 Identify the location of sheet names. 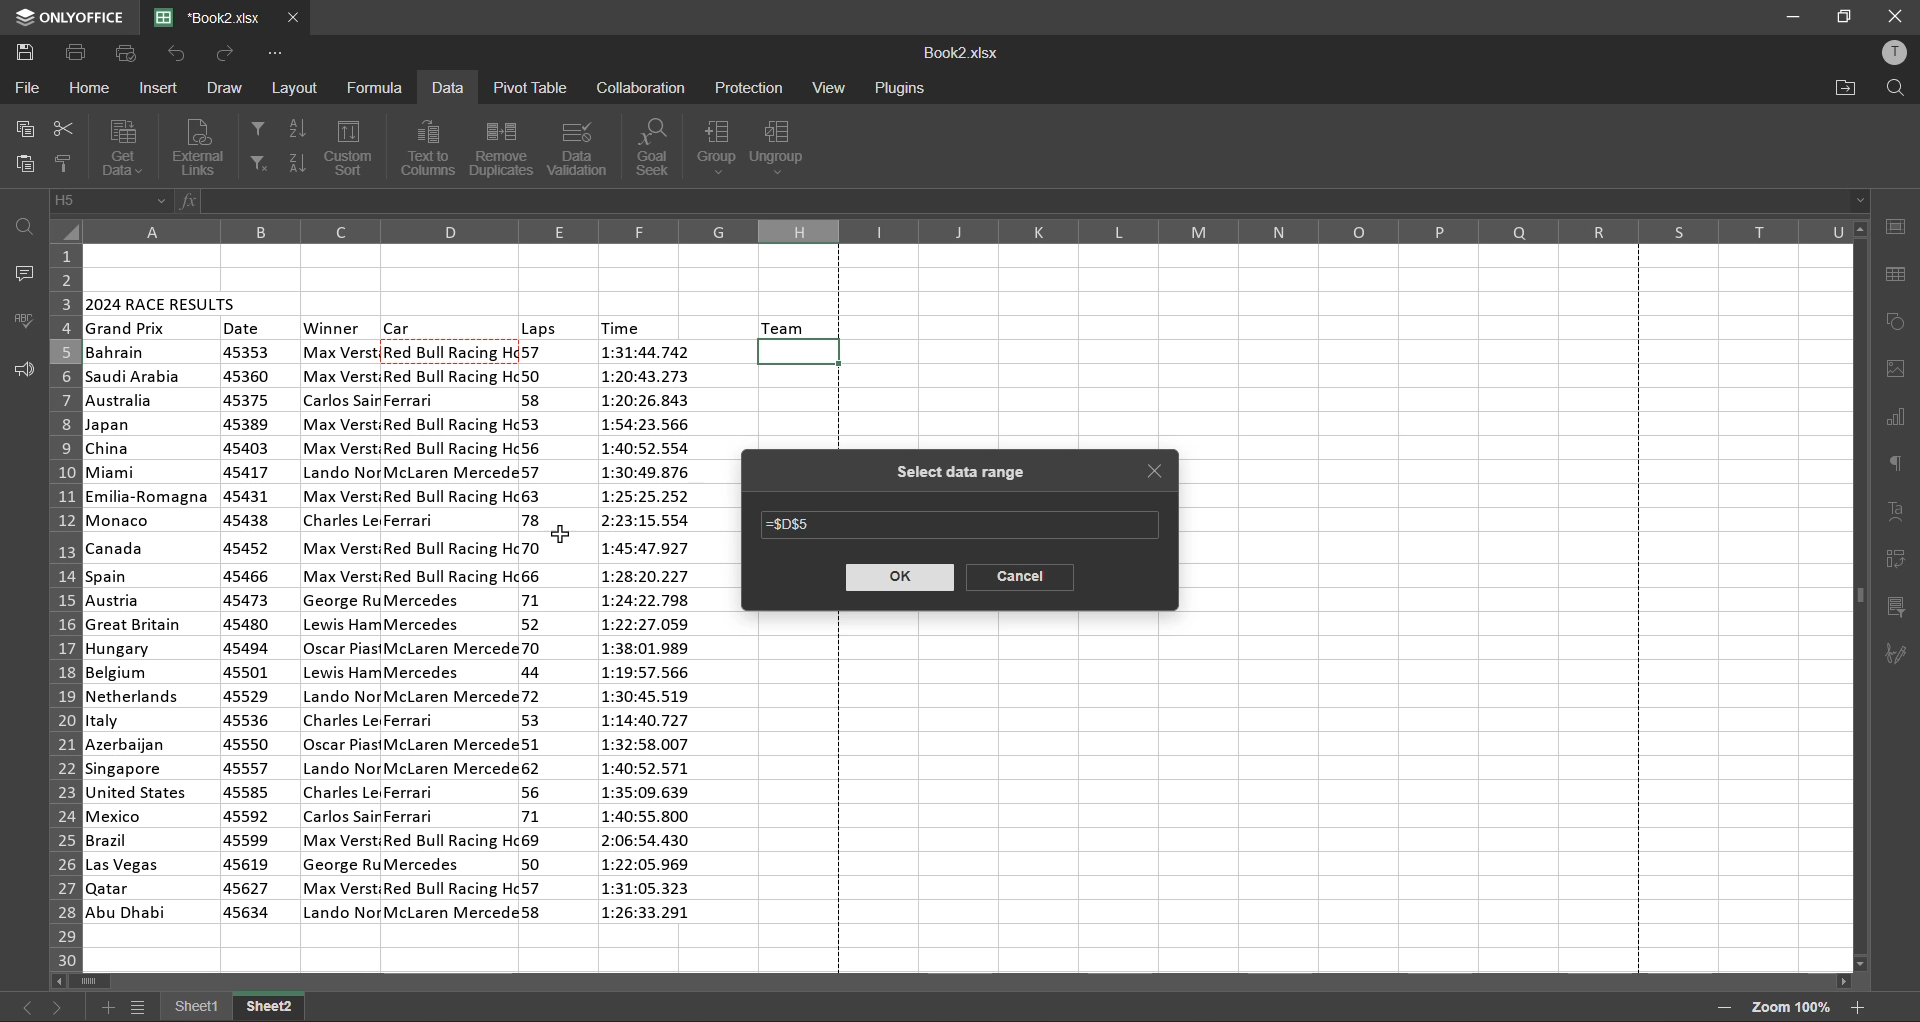
(234, 1009).